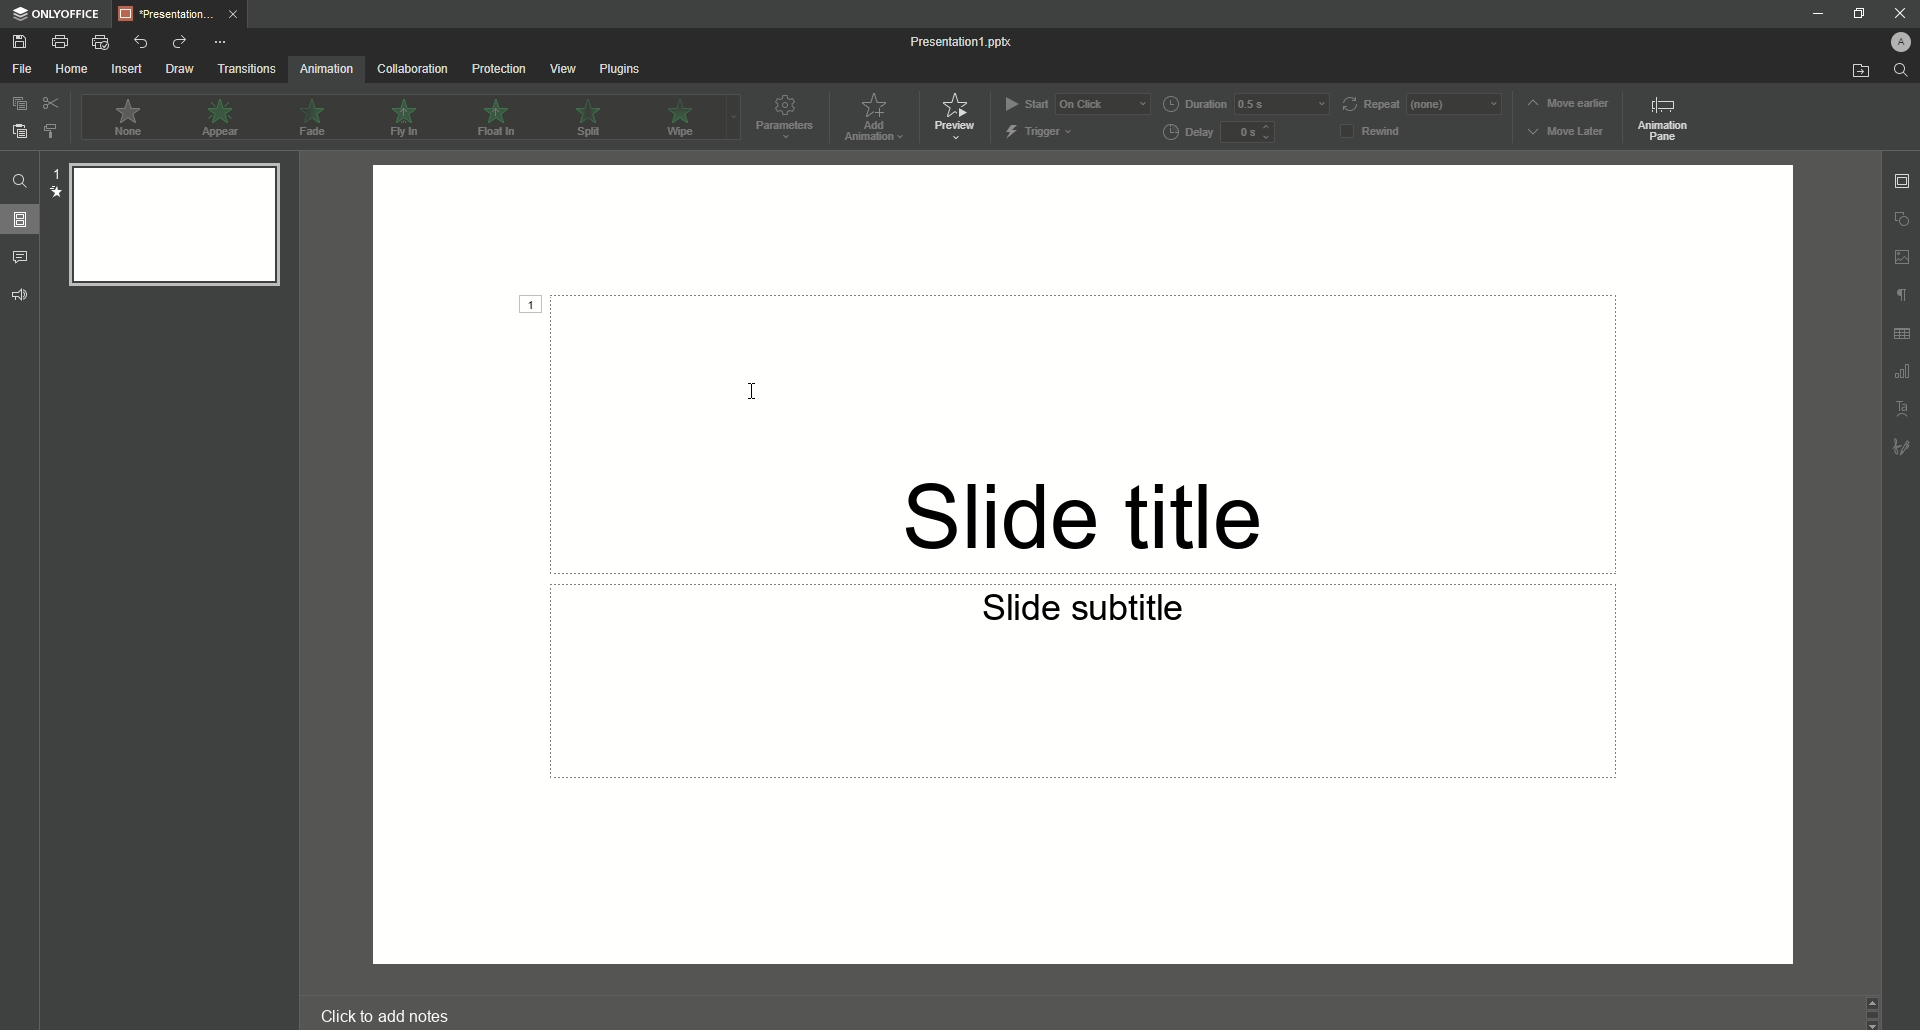 The height and width of the screenshot is (1030, 1920). What do you see at coordinates (180, 43) in the screenshot?
I see `Redo` at bounding box center [180, 43].